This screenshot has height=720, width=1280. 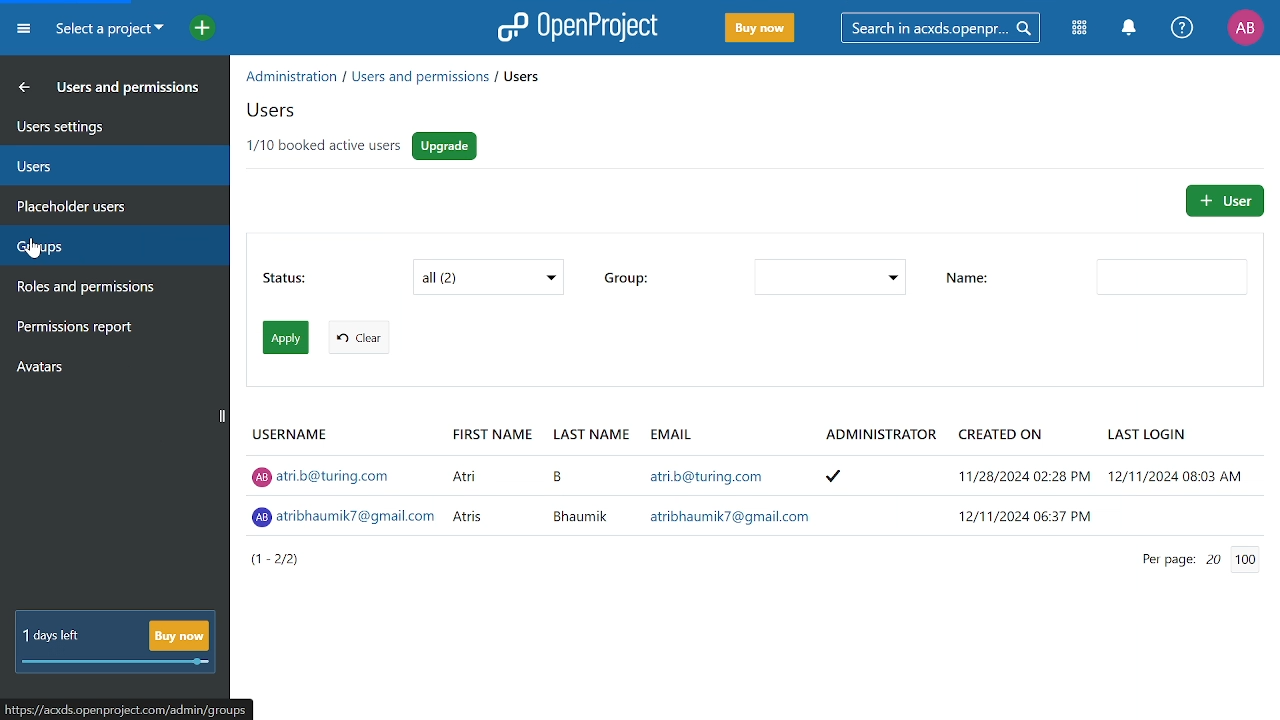 What do you see at coordinates (112, 163) in the screenshot?
I see `Users` at bounding box center [112, 163].